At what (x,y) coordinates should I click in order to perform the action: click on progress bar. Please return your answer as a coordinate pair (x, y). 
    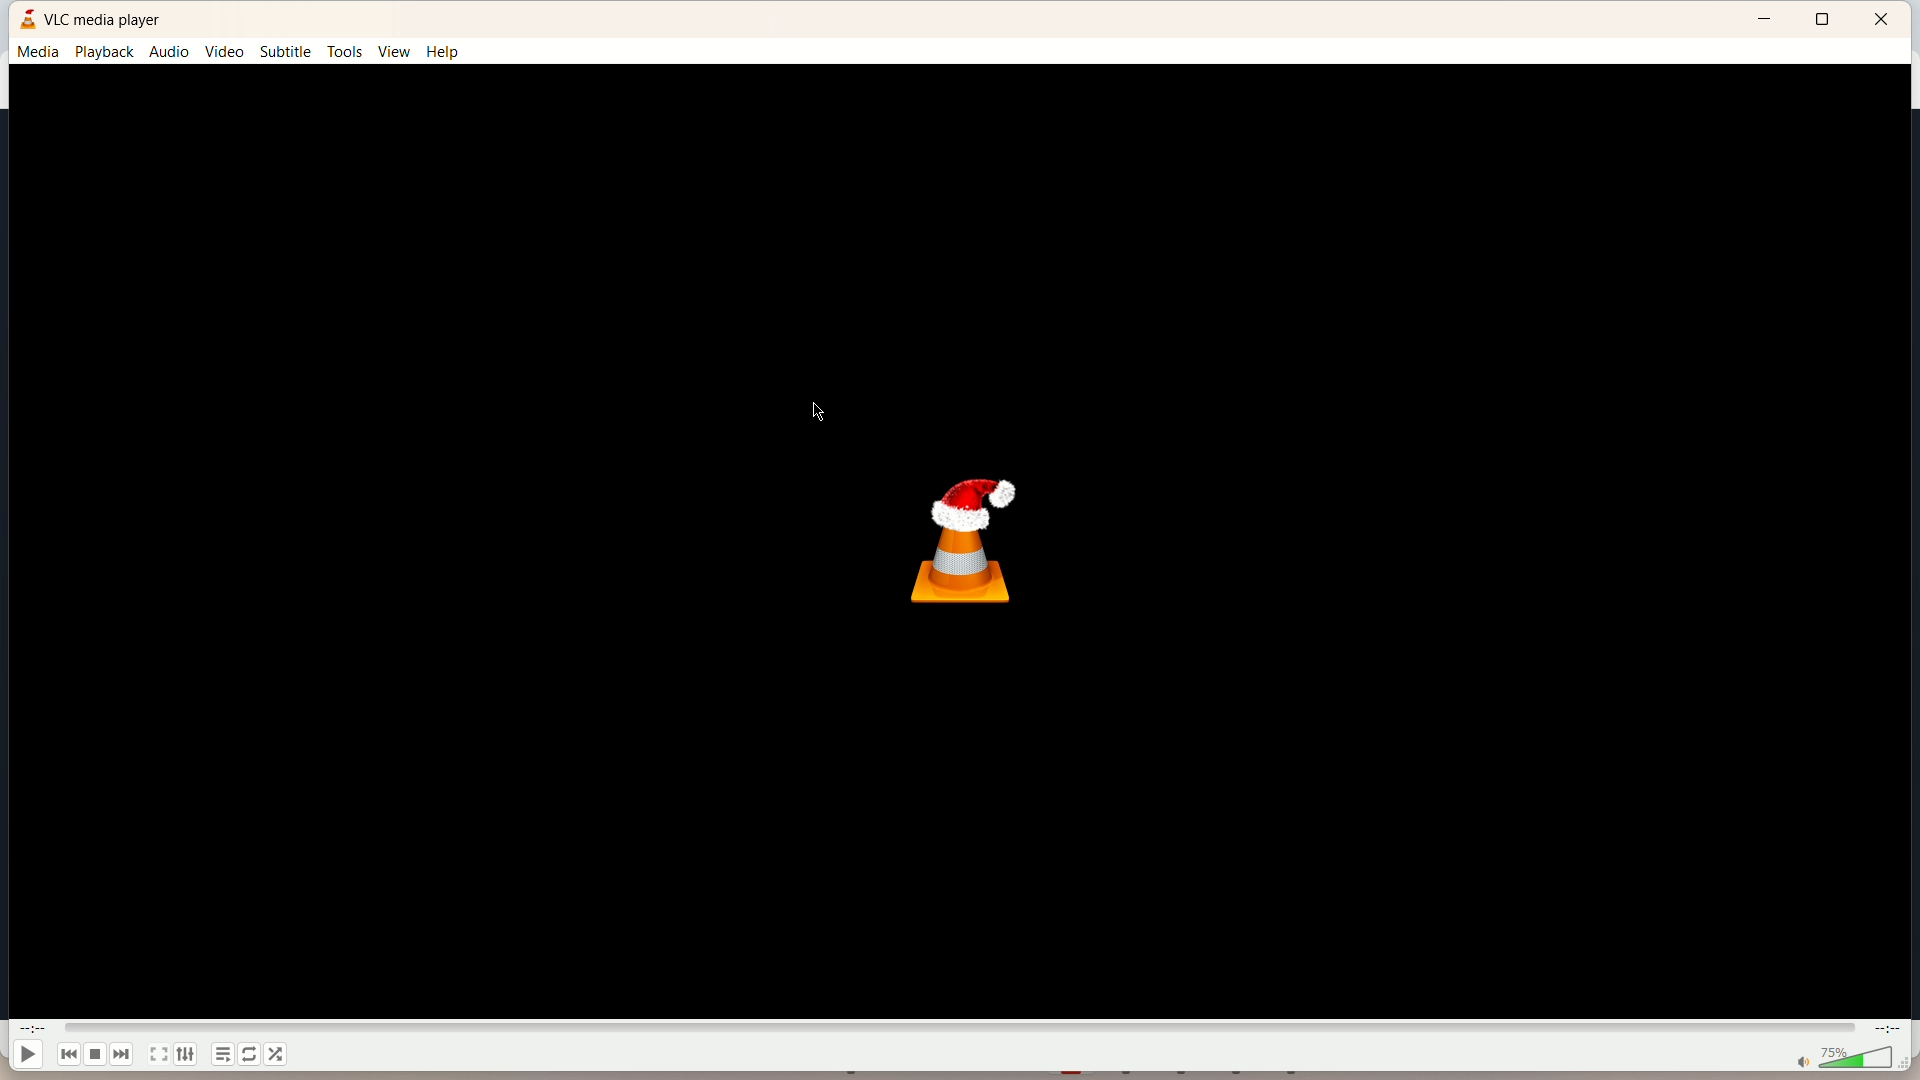
    Looking at the image, I should click on (963, 1030).